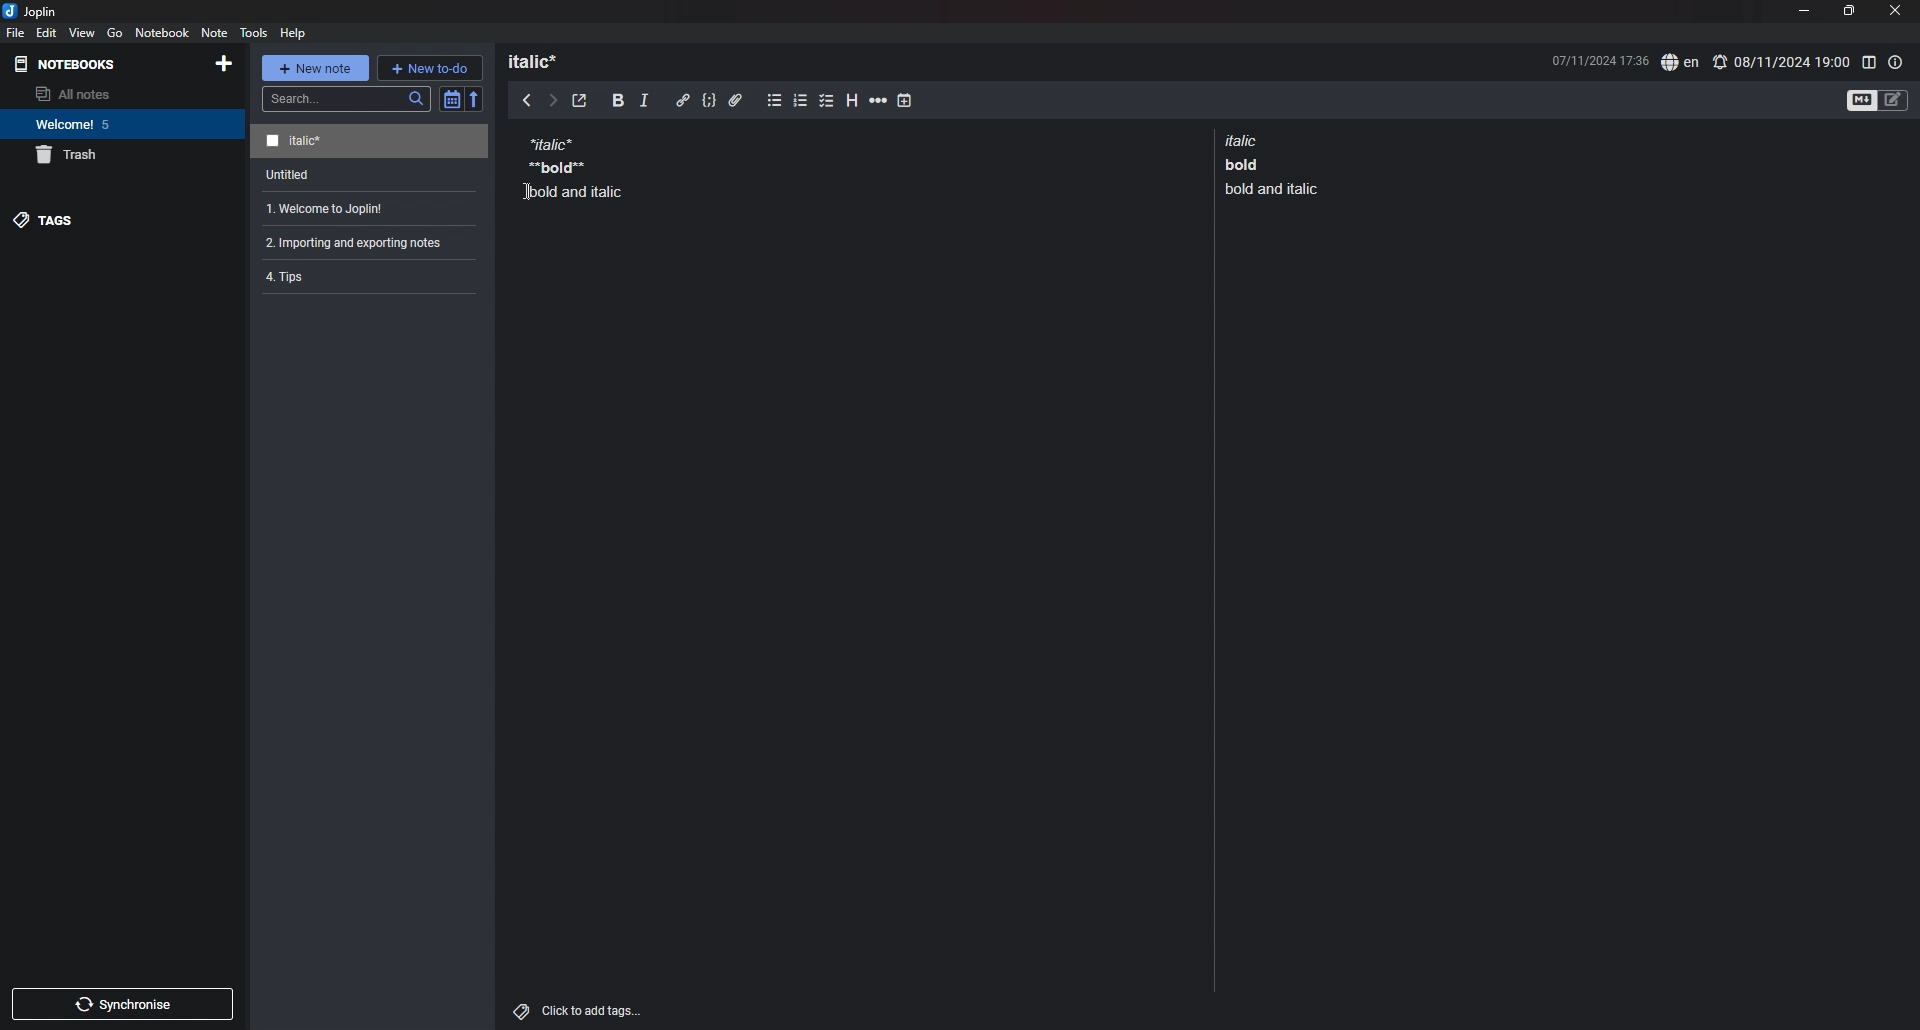 The width and height of the screenshot is (1920, 1030). Describe the element at coordinates (1803, 10) in the screenshot. I see `minimize` at that location.